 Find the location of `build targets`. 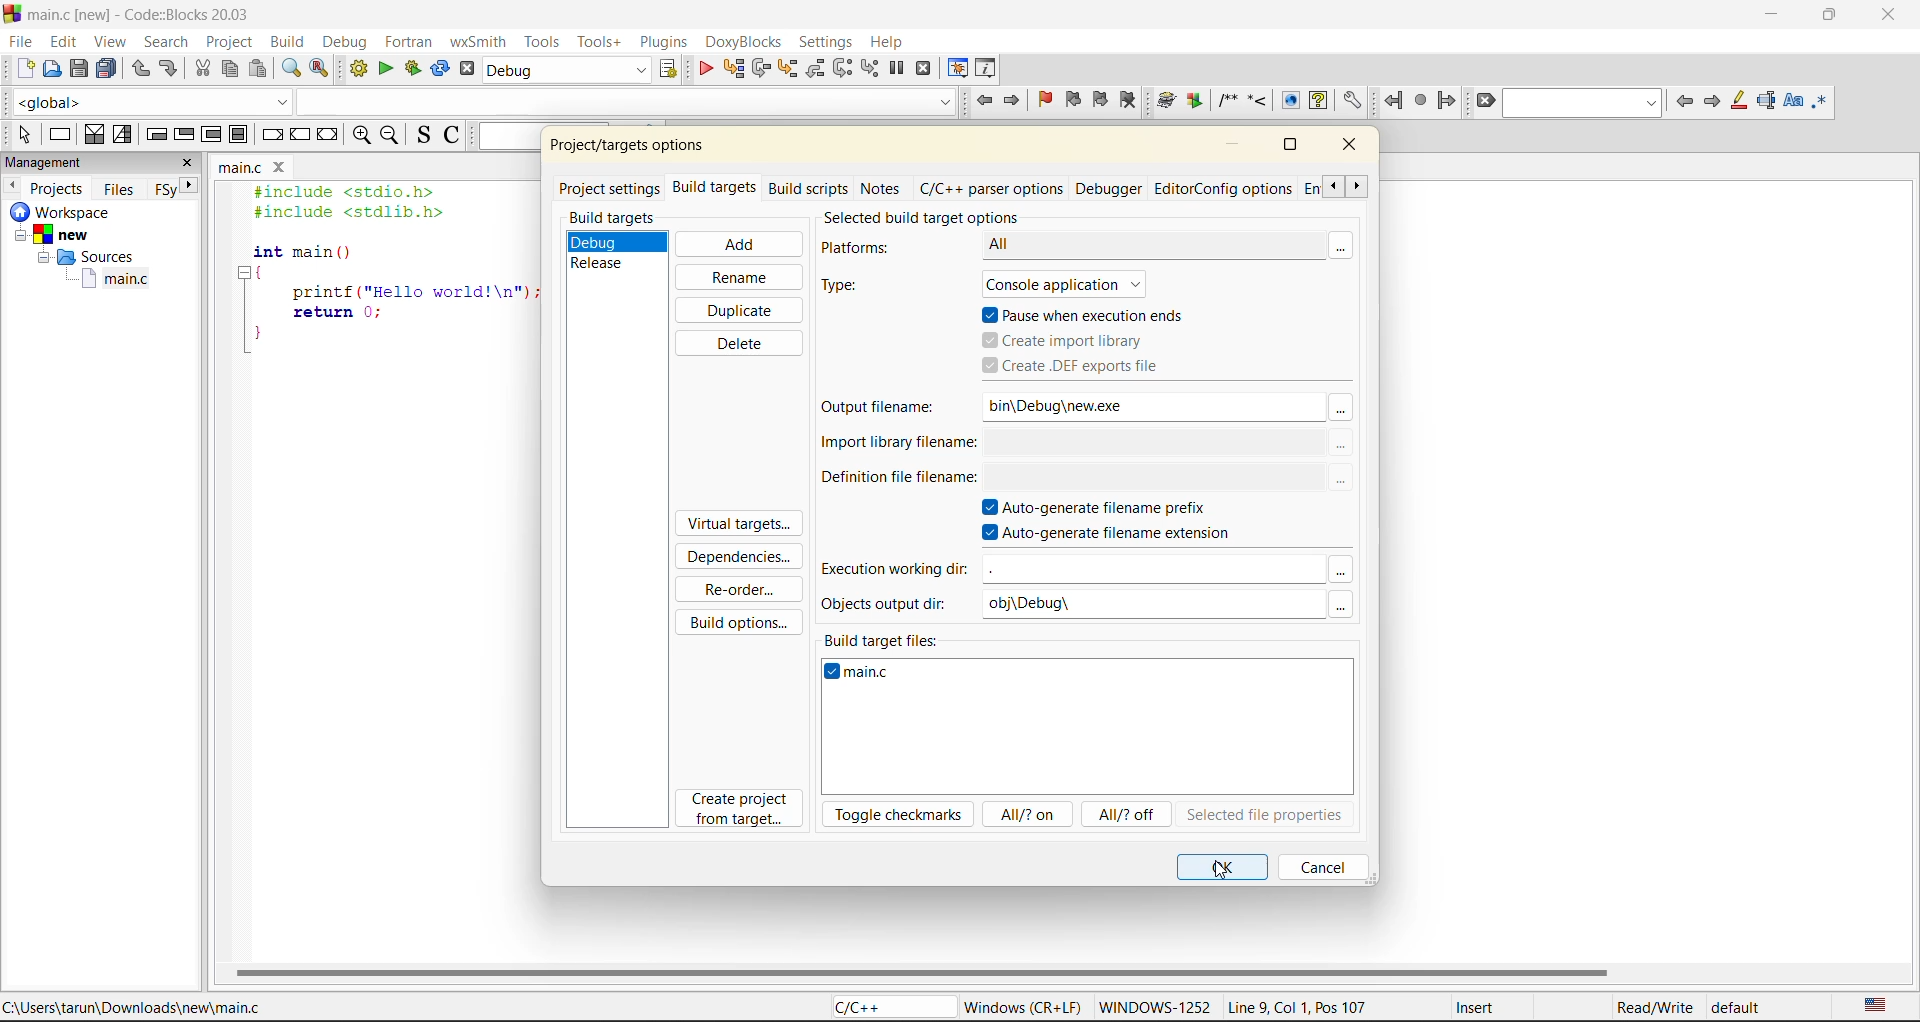

build targets is located at coordinates (615, 218).